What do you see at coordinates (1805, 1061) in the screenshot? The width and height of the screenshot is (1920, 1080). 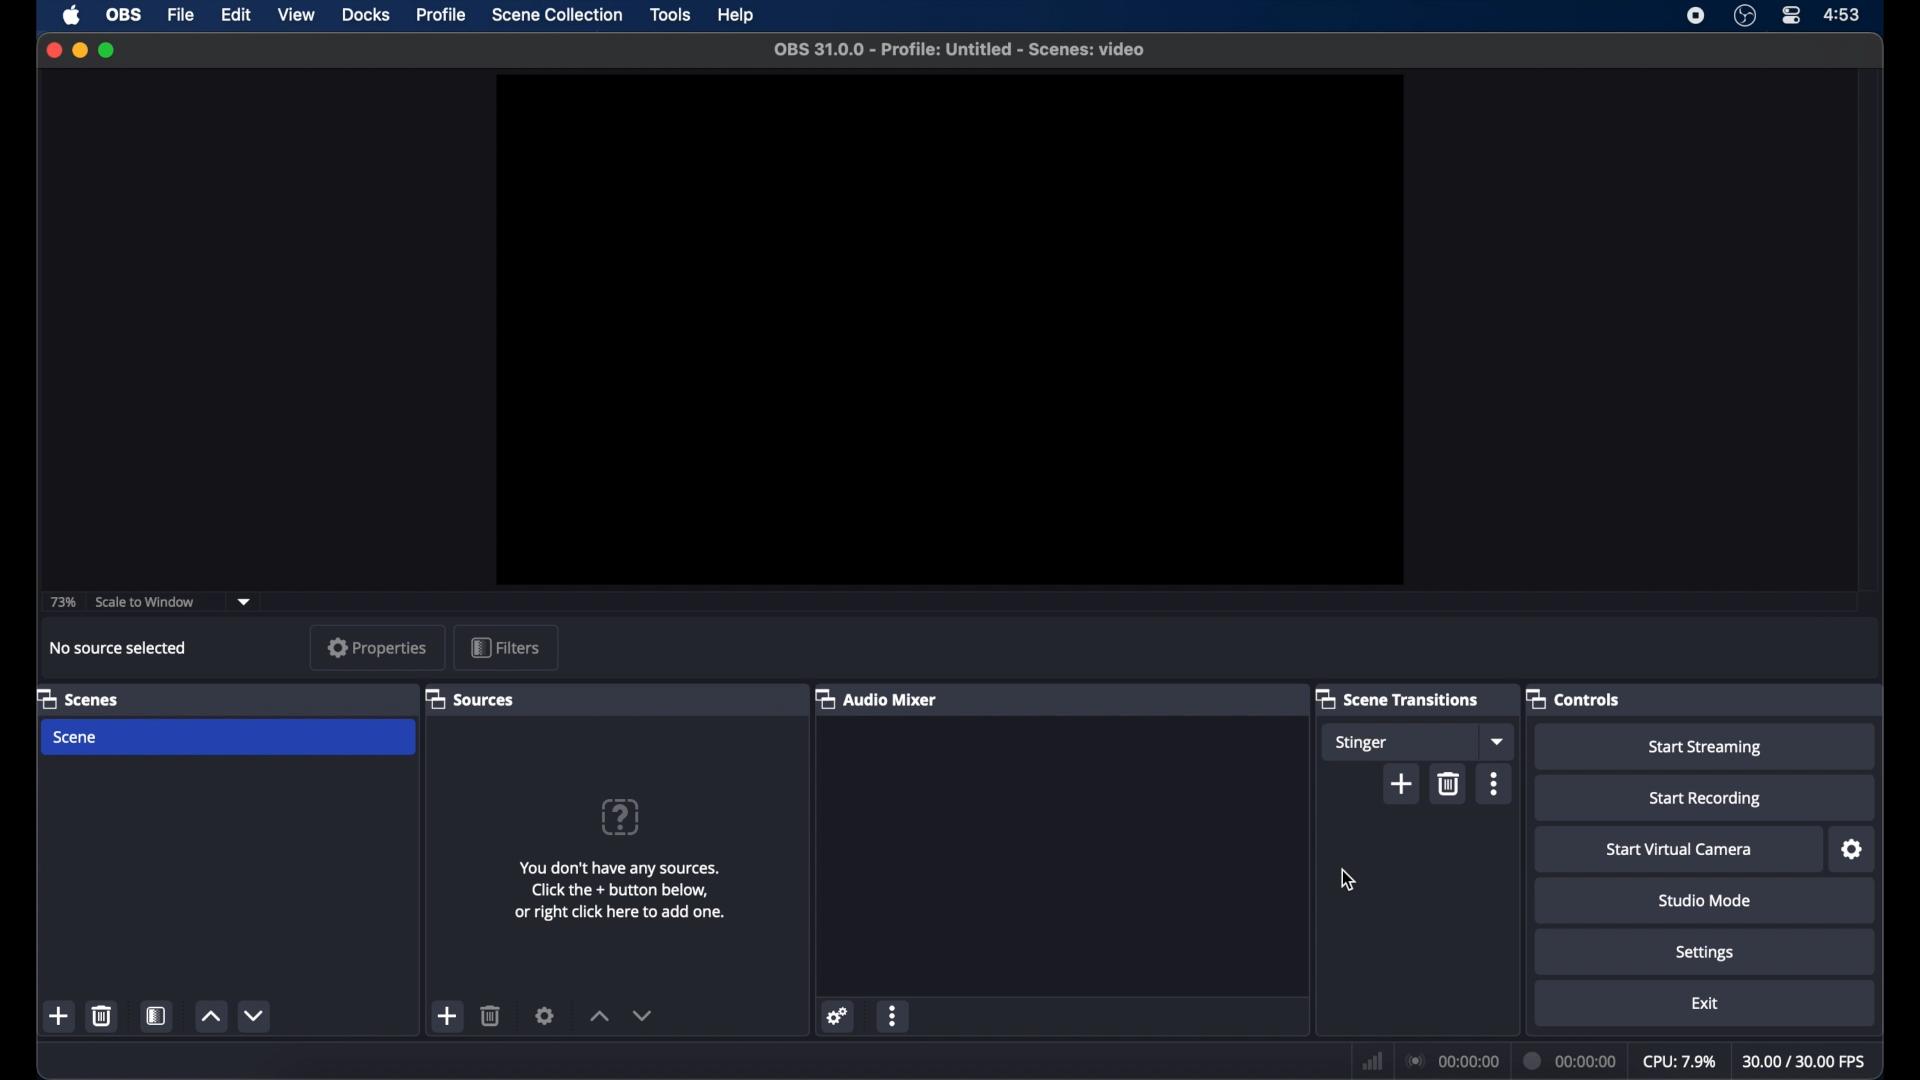 I see `fps` at bounding box center [1805, 1061].